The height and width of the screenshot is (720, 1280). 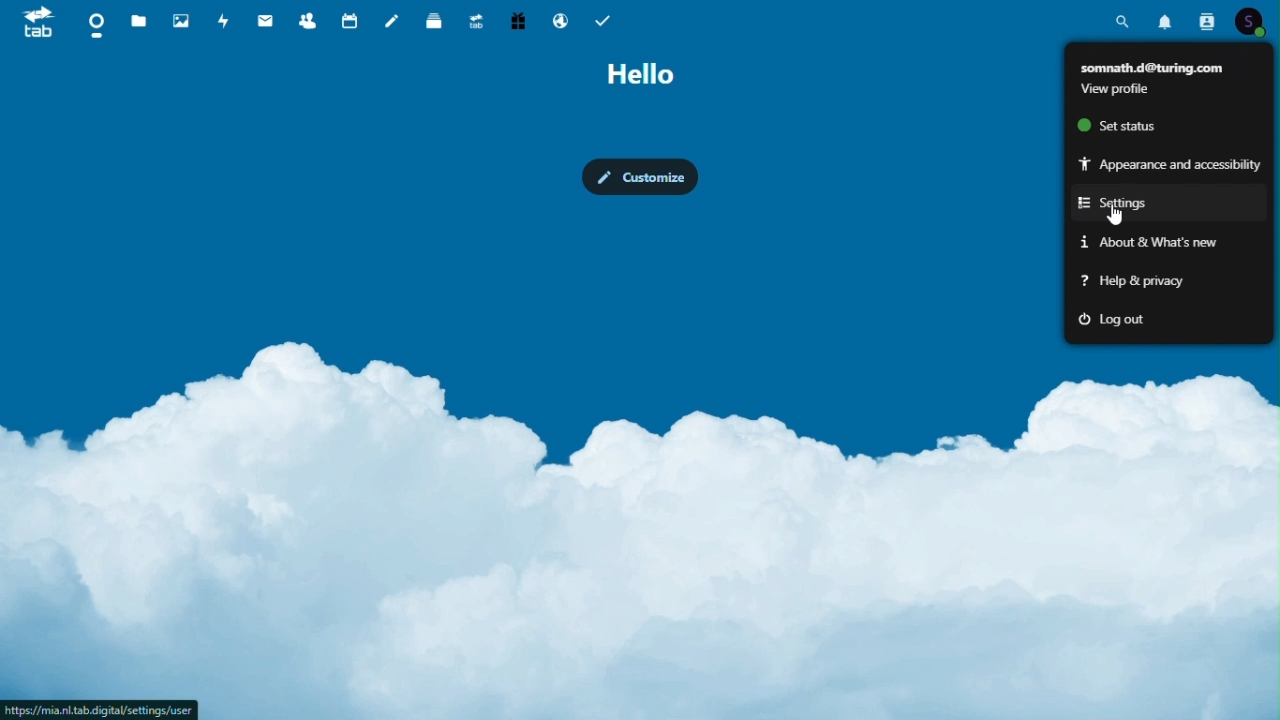 I want to click on Help, so click(x=1132, y=284).